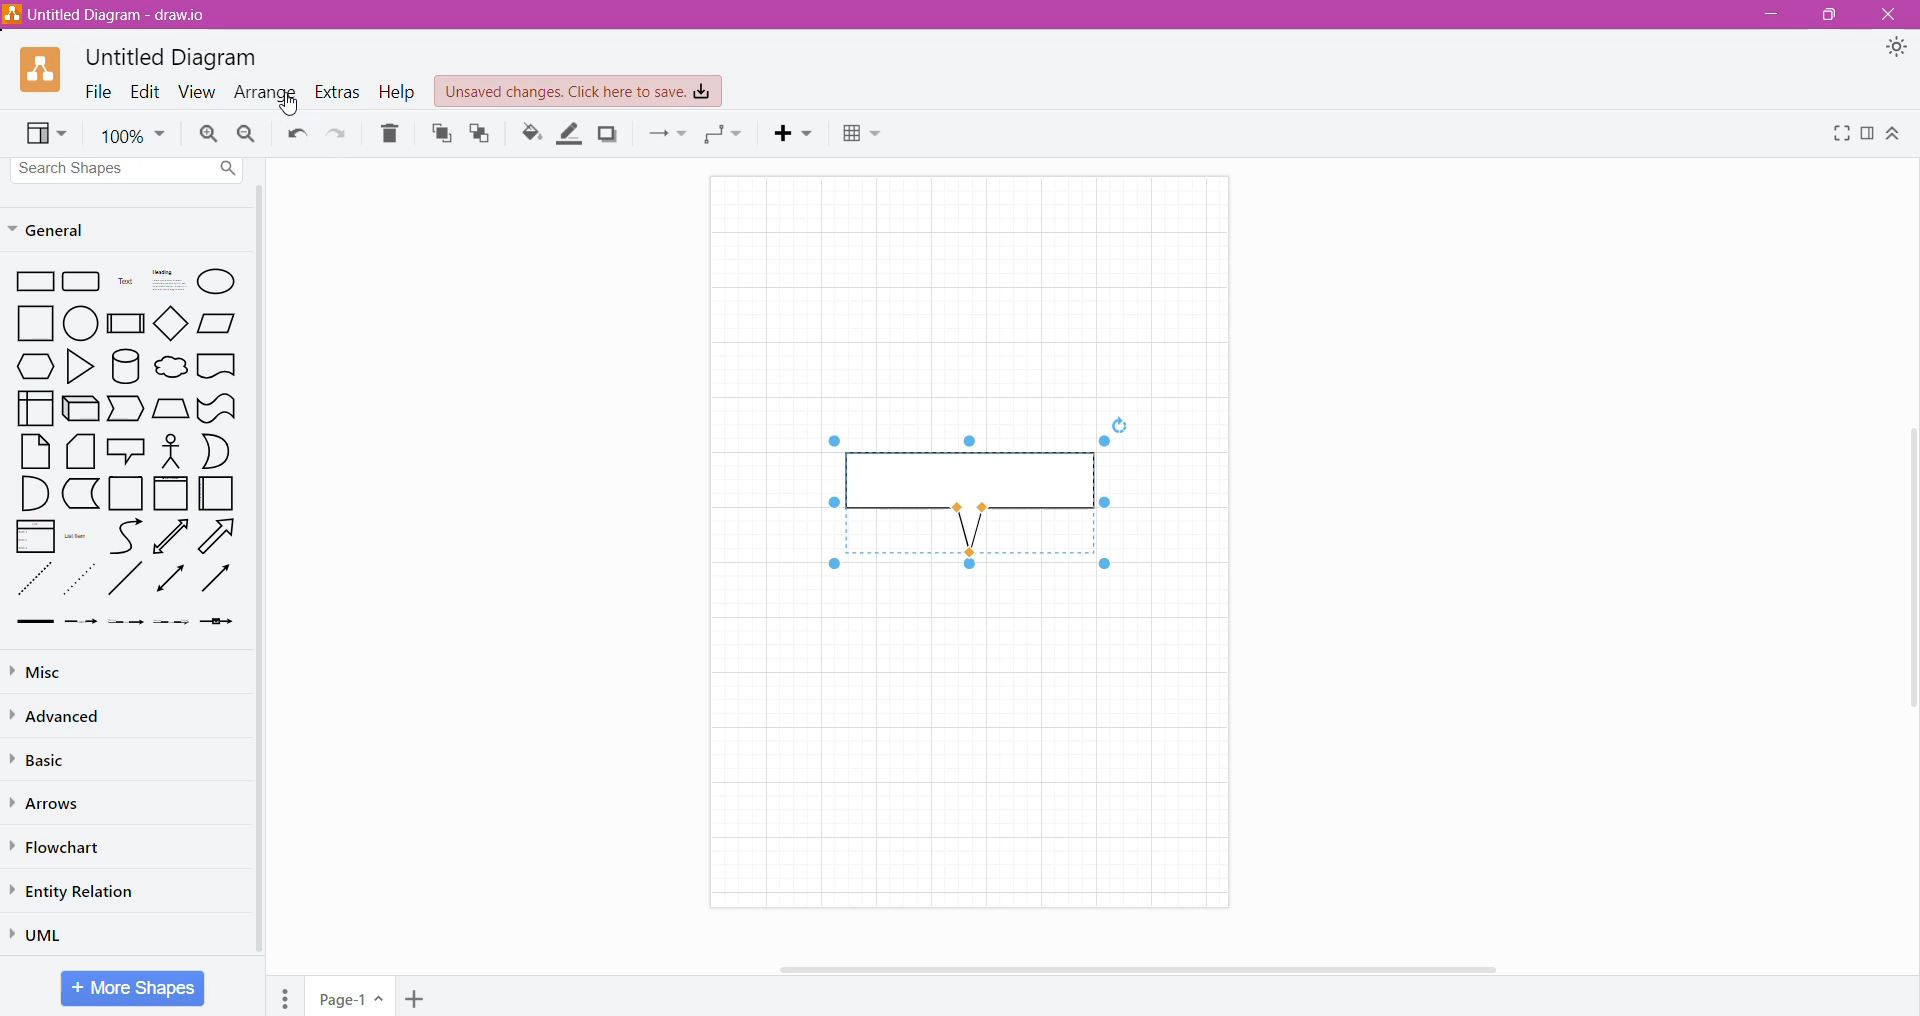  Describe the element at coordinates (82, 579) in the screenshot. I see `Dotted Arrow ` at that location.